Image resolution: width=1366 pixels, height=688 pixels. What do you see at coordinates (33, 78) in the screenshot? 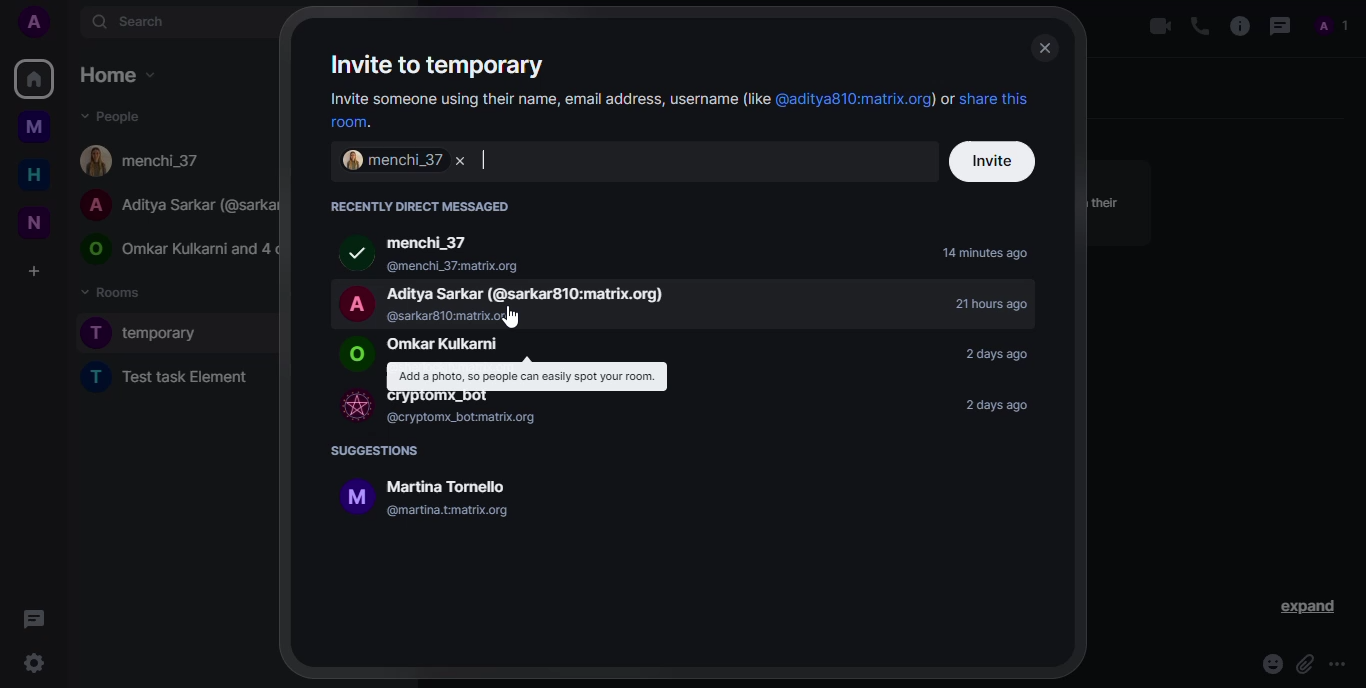
I see `home` at bounding box center [33, 78].